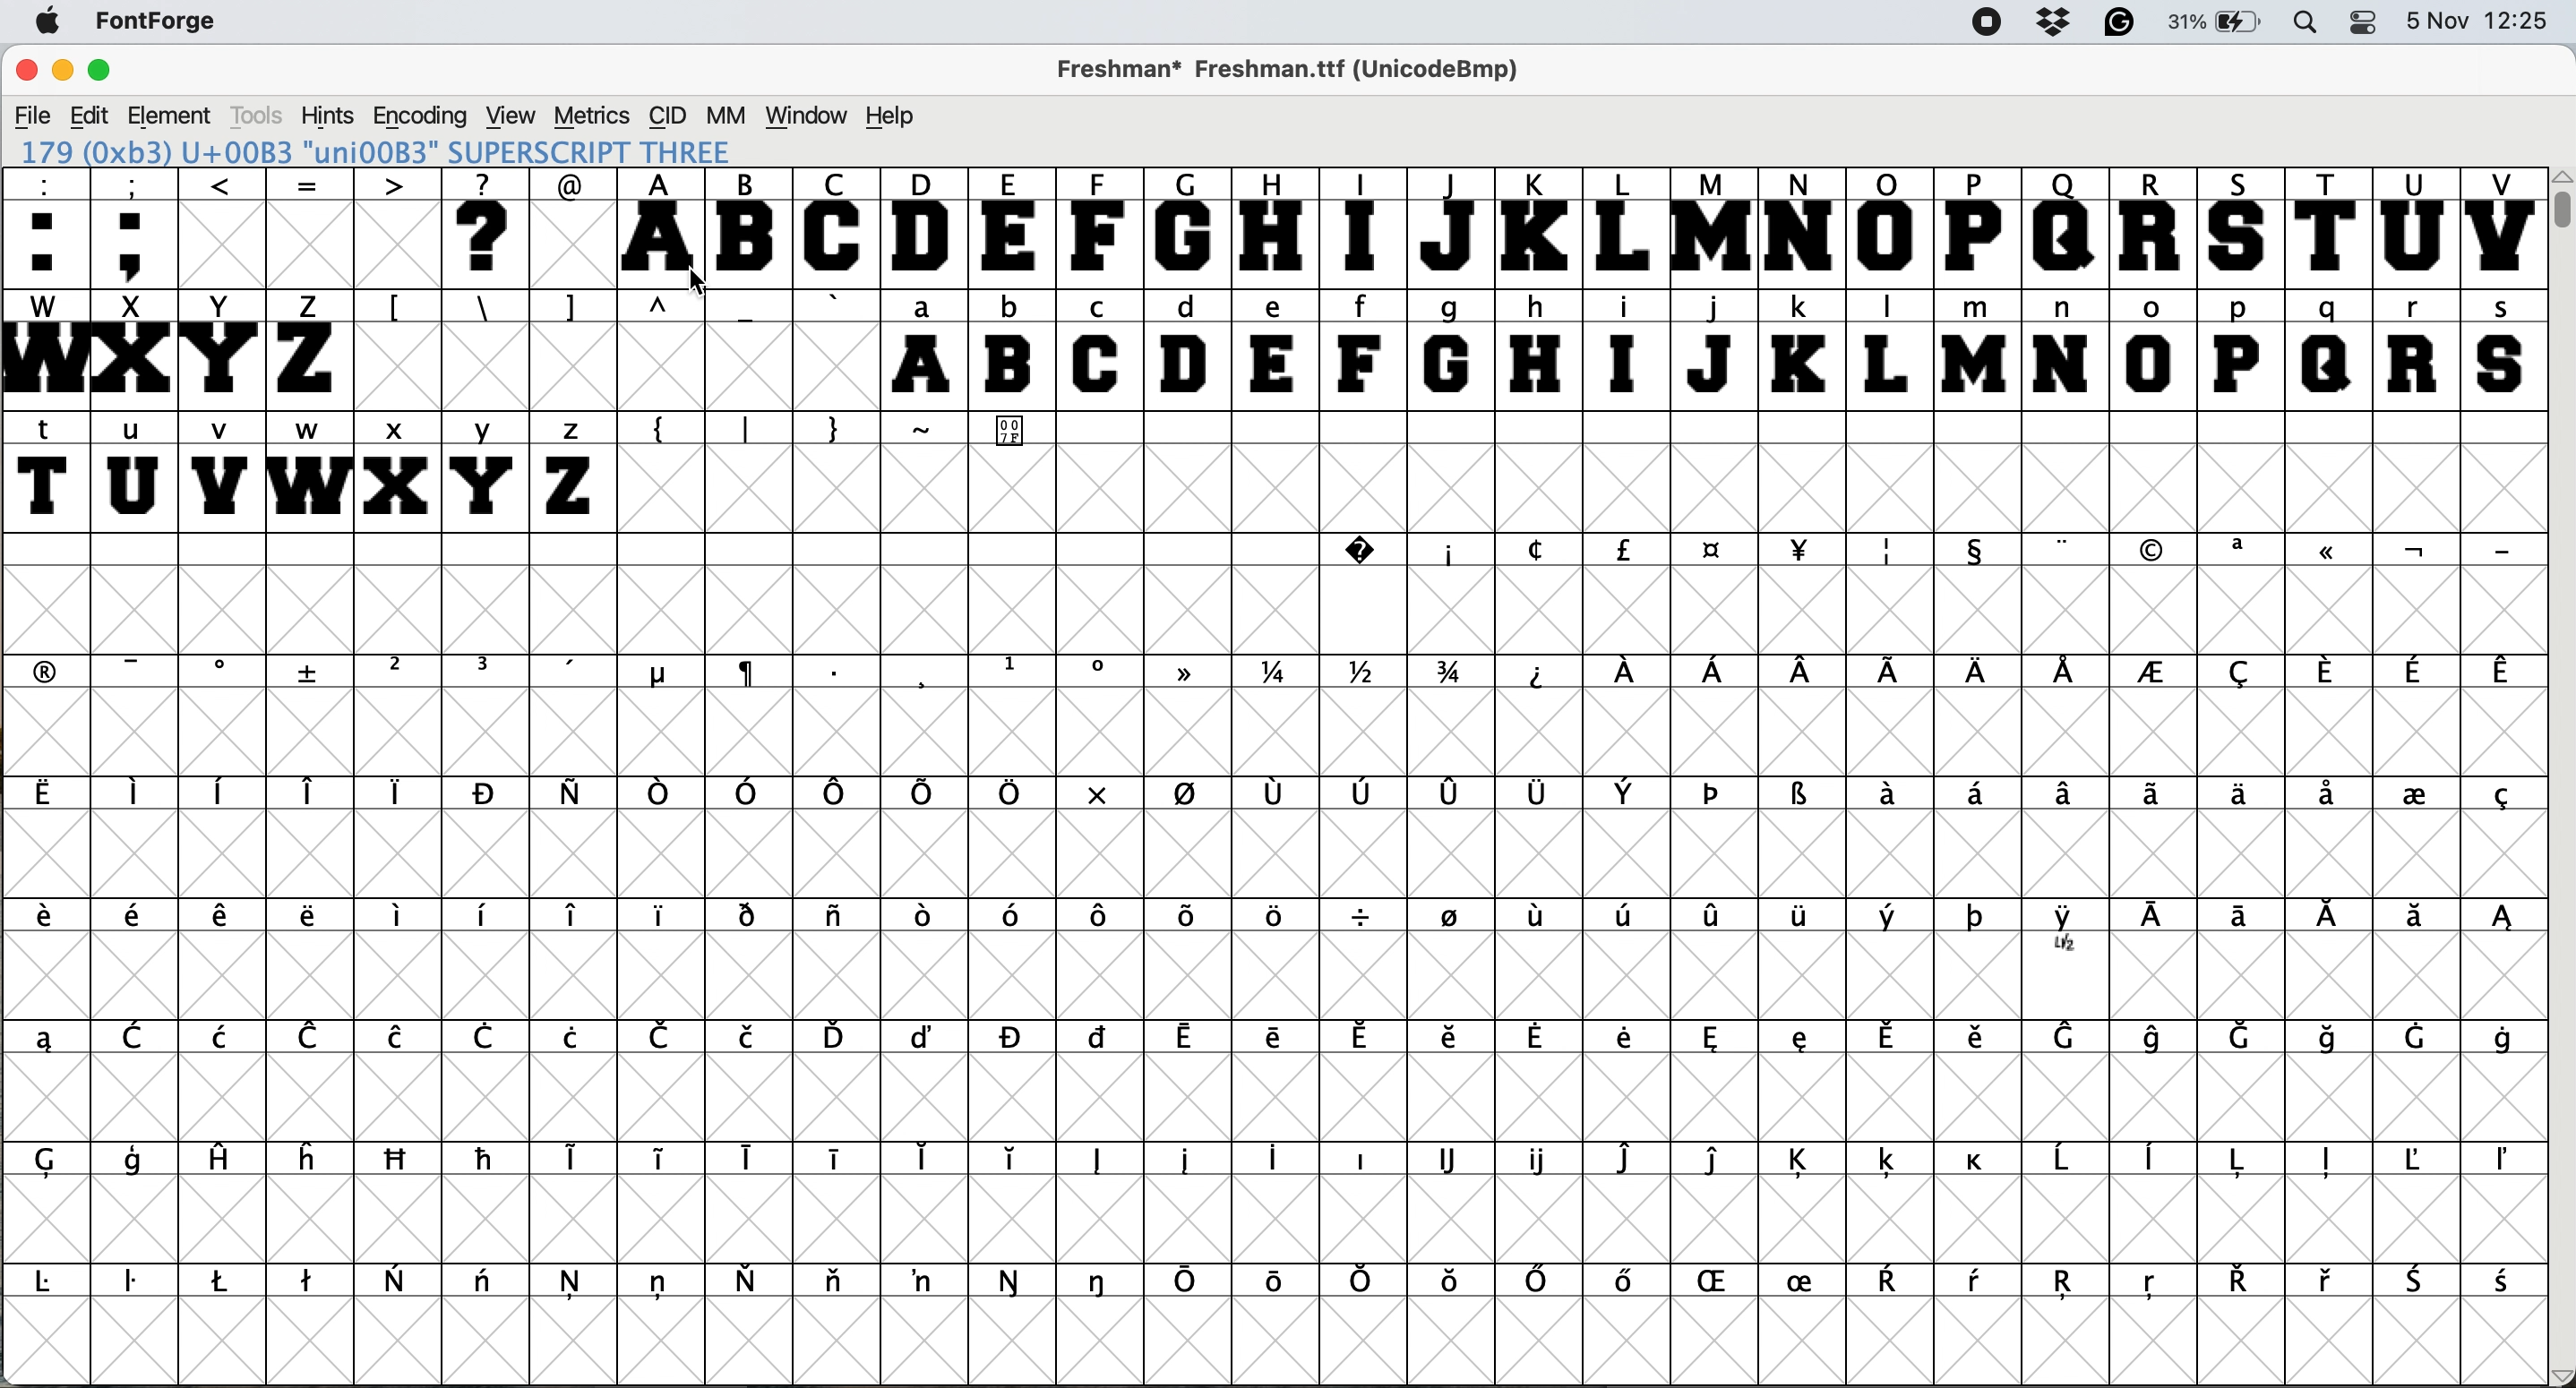  Describe the element at coordinates (332, 115) in the screenshot. I see `hints` at that location.